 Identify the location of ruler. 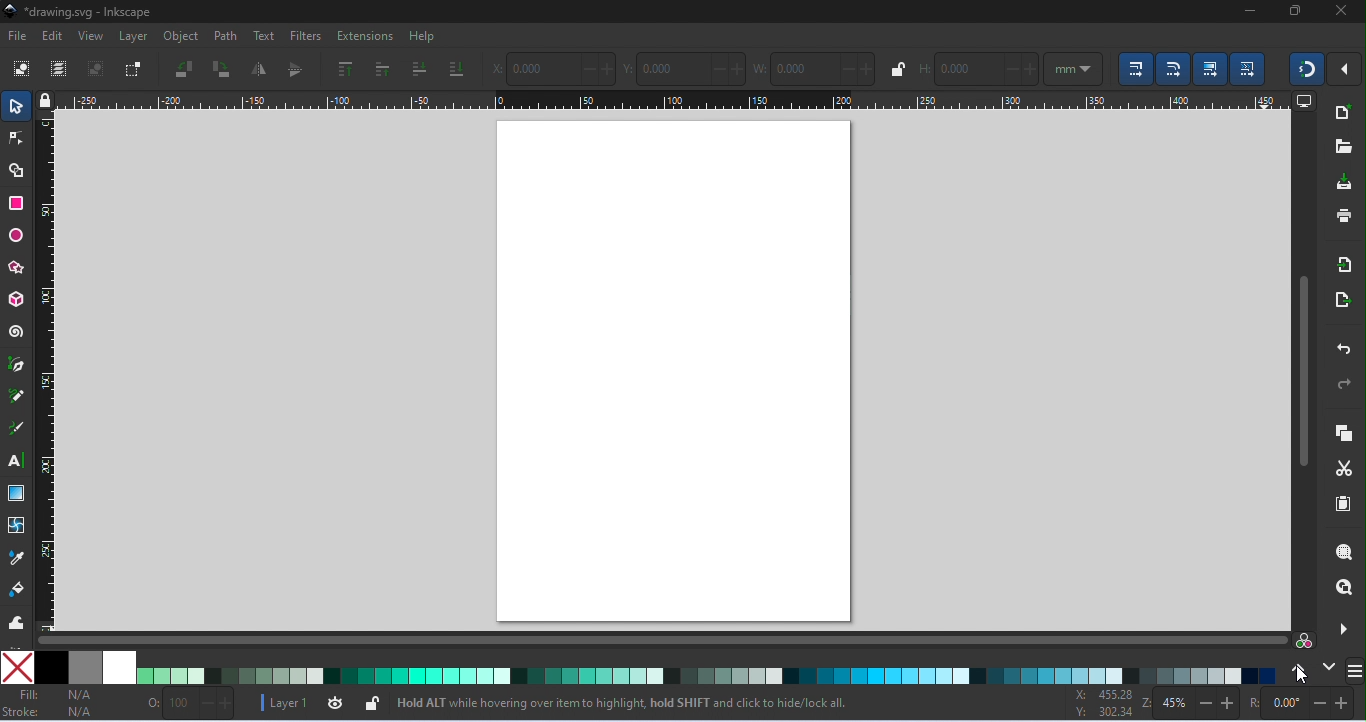
(50, 372).